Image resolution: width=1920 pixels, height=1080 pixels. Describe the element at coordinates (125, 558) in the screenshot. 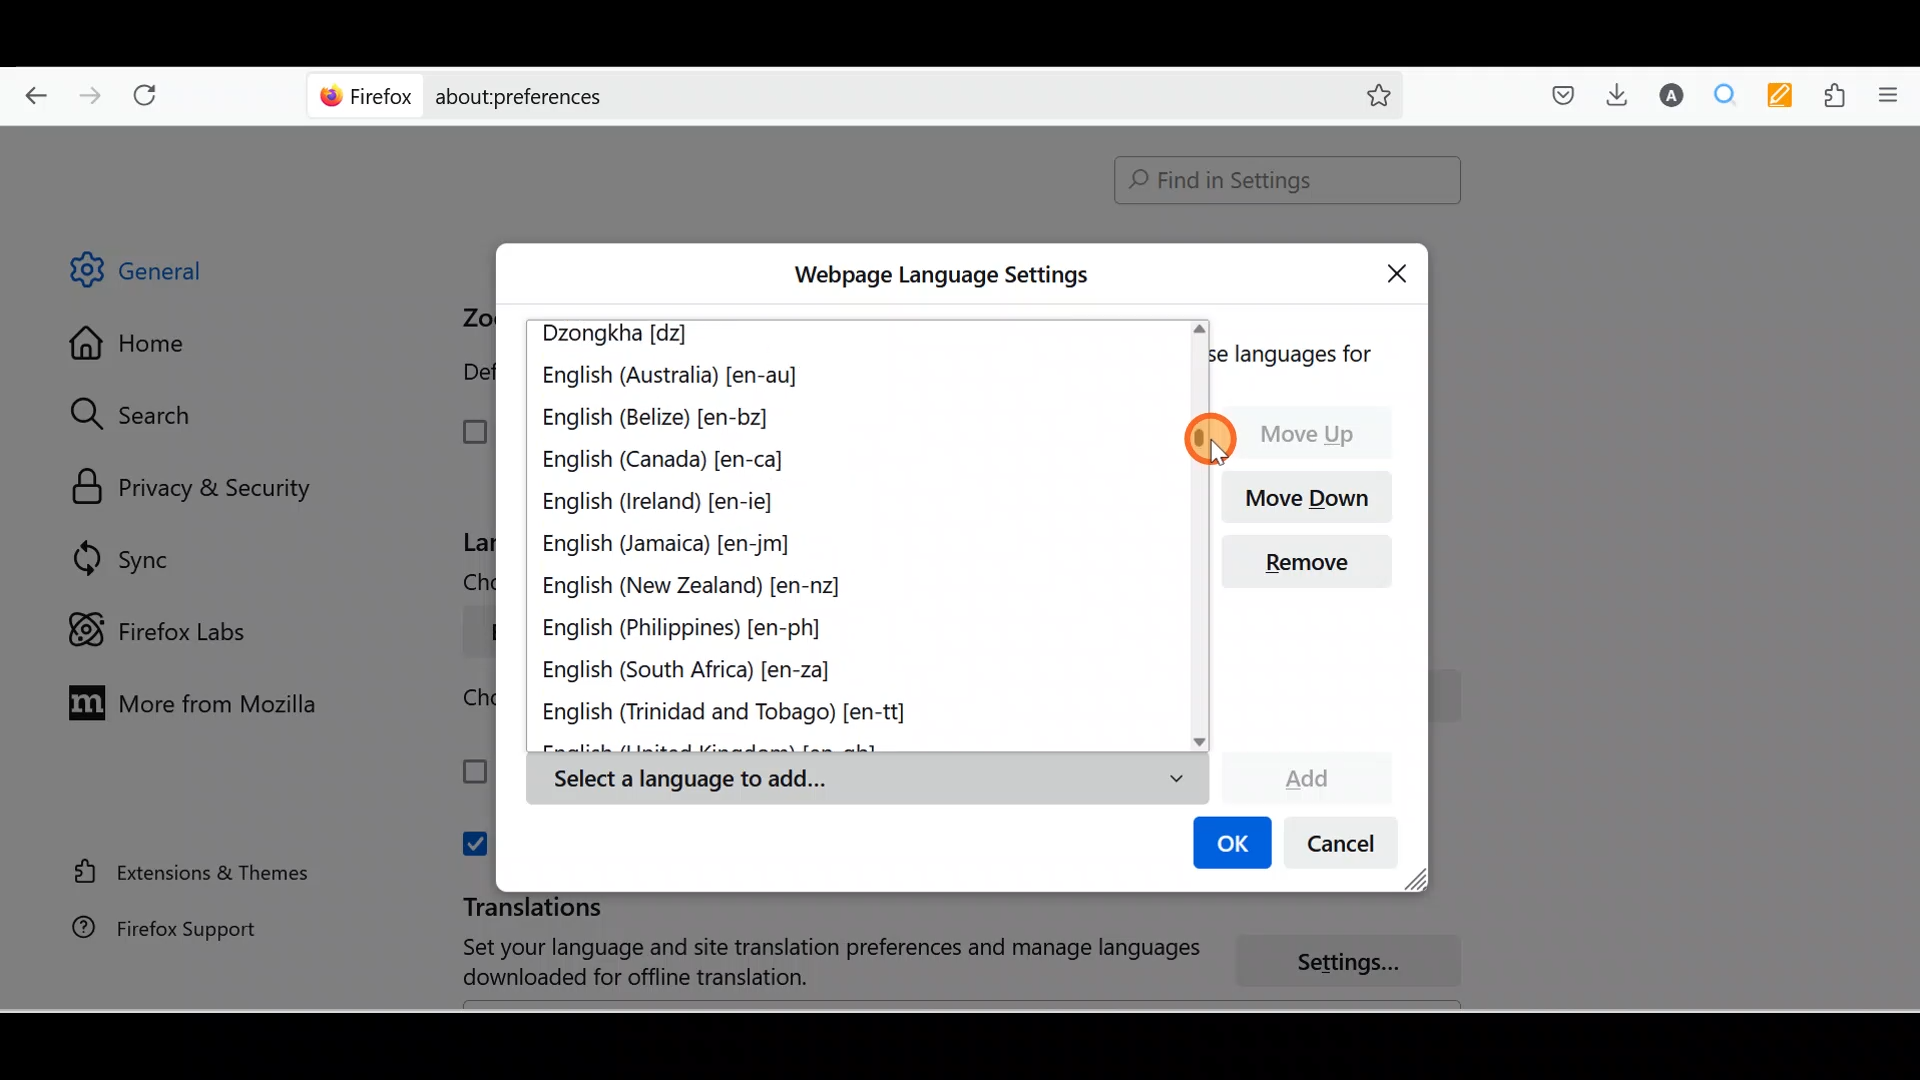

I see `Sync` at that location.